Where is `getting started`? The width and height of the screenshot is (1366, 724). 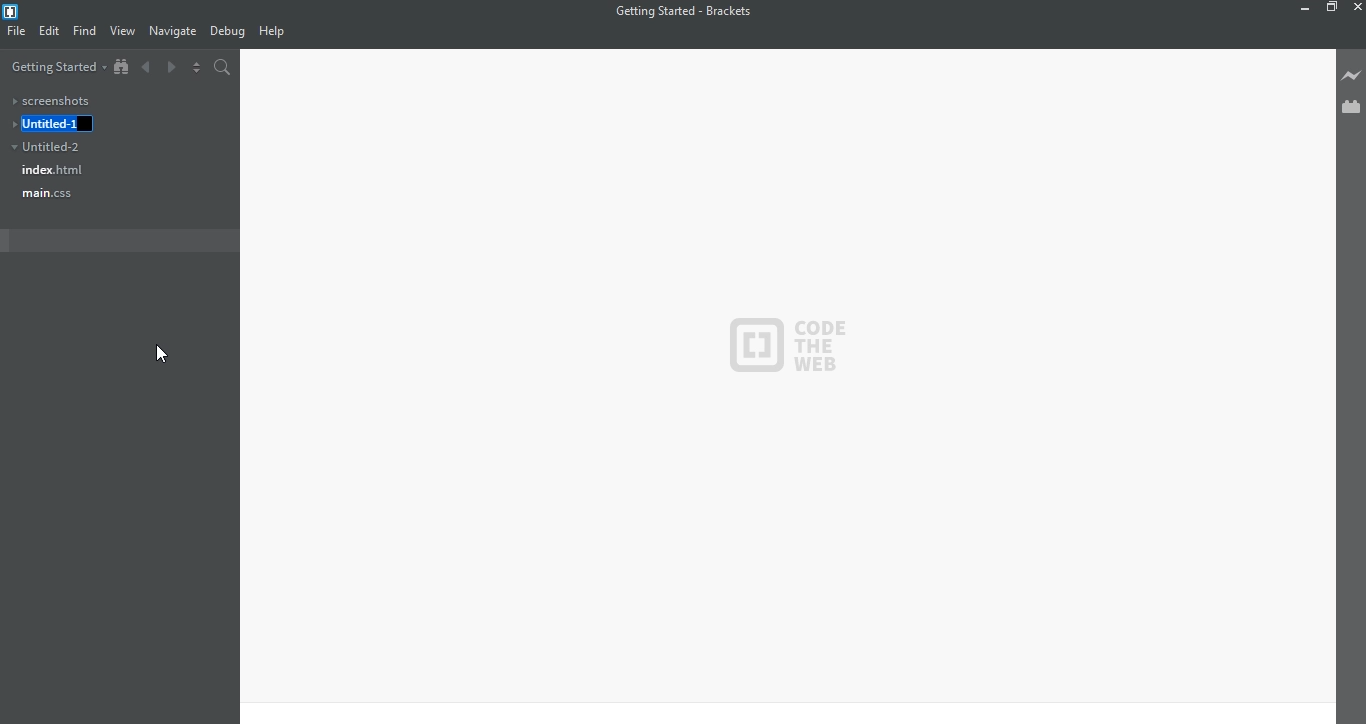 getting started is located at coordinates (57, 66).